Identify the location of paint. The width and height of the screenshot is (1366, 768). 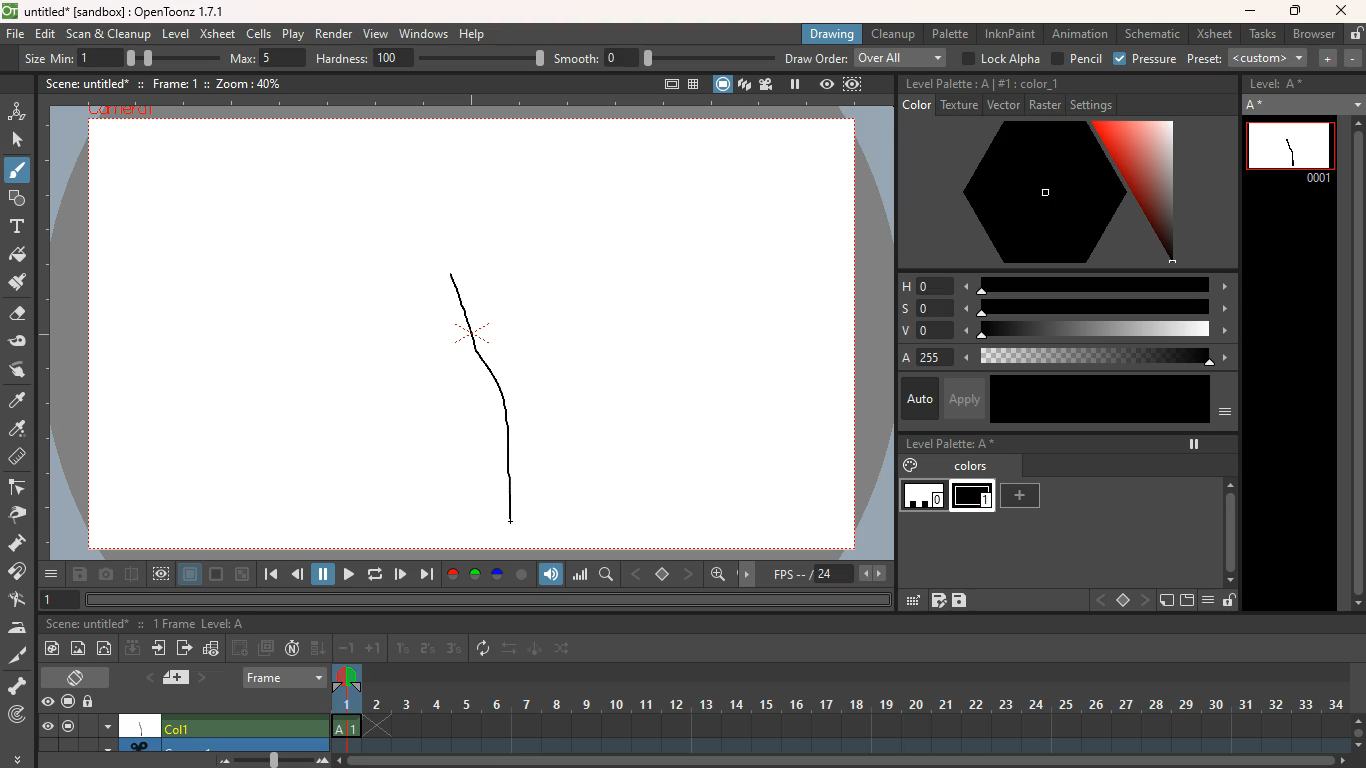
(19, 286).